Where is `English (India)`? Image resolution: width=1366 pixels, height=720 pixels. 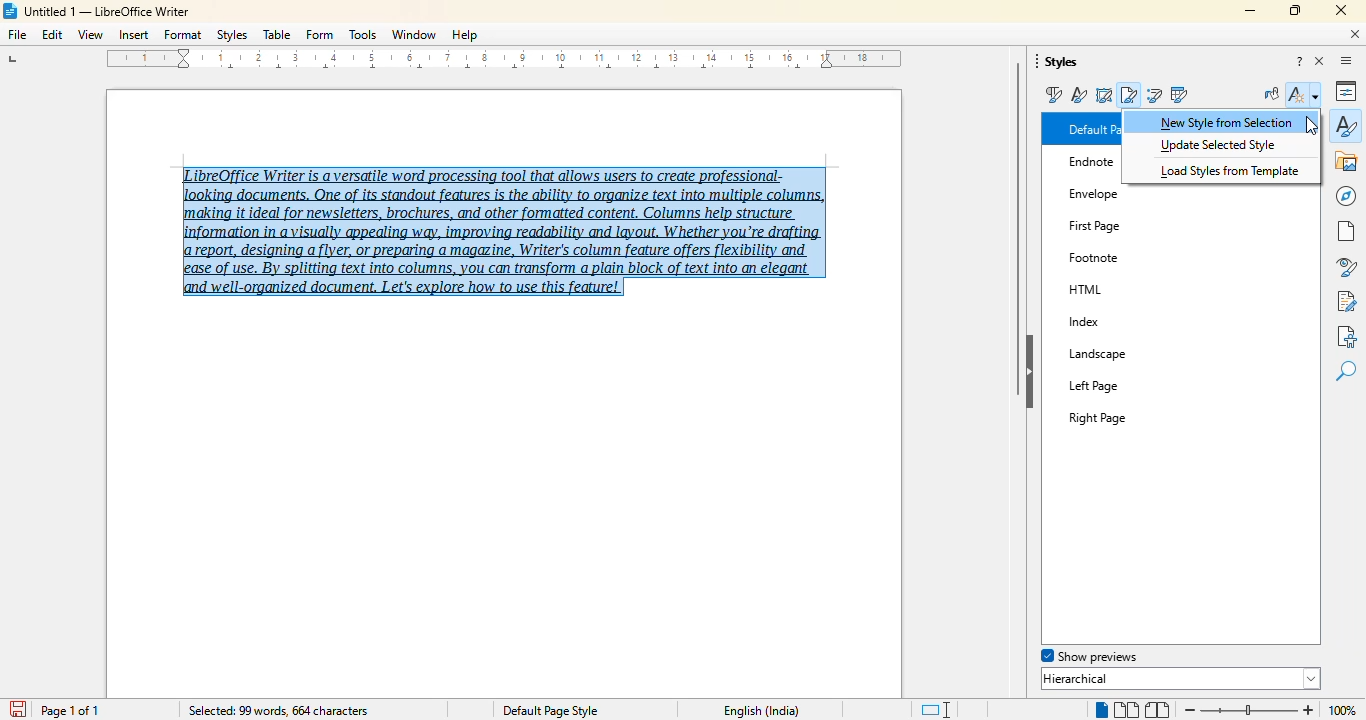
English (India) is located at coordinates (762, 711).